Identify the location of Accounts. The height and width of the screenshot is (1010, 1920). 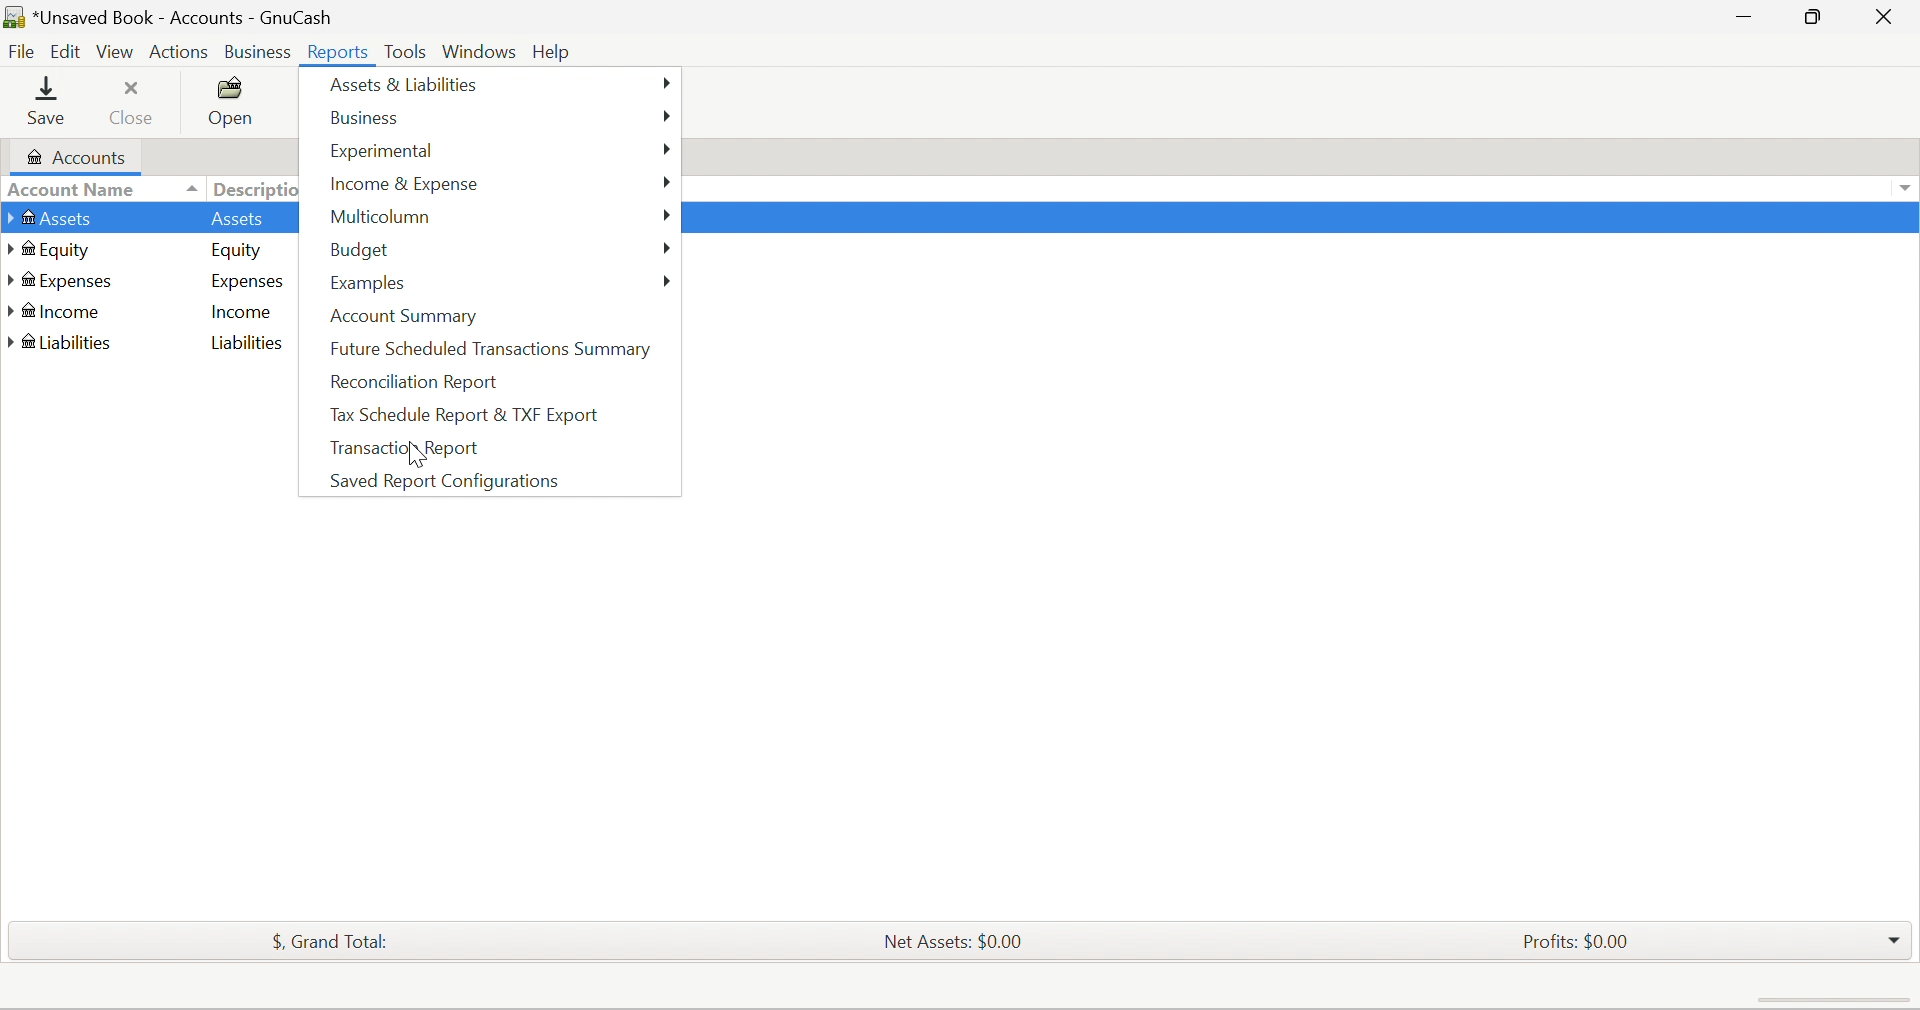
(75, 157).